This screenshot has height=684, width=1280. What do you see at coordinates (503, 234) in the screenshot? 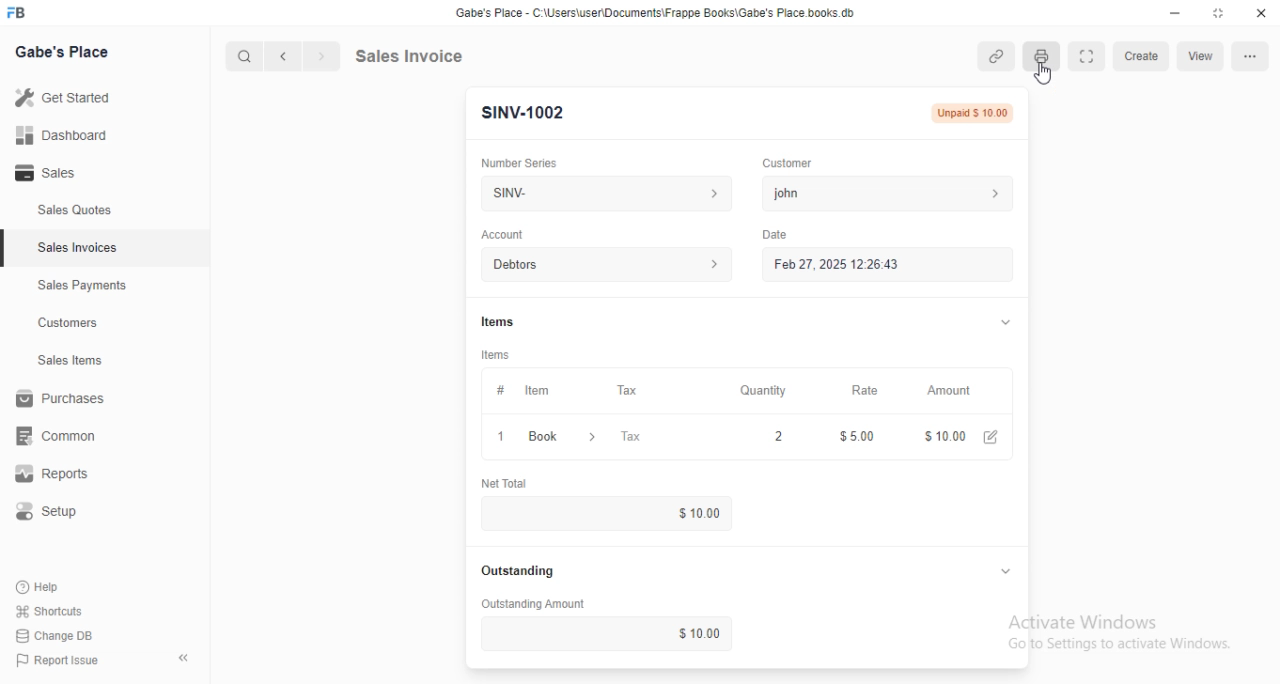
I see `account` at bounding box center [503, 234].